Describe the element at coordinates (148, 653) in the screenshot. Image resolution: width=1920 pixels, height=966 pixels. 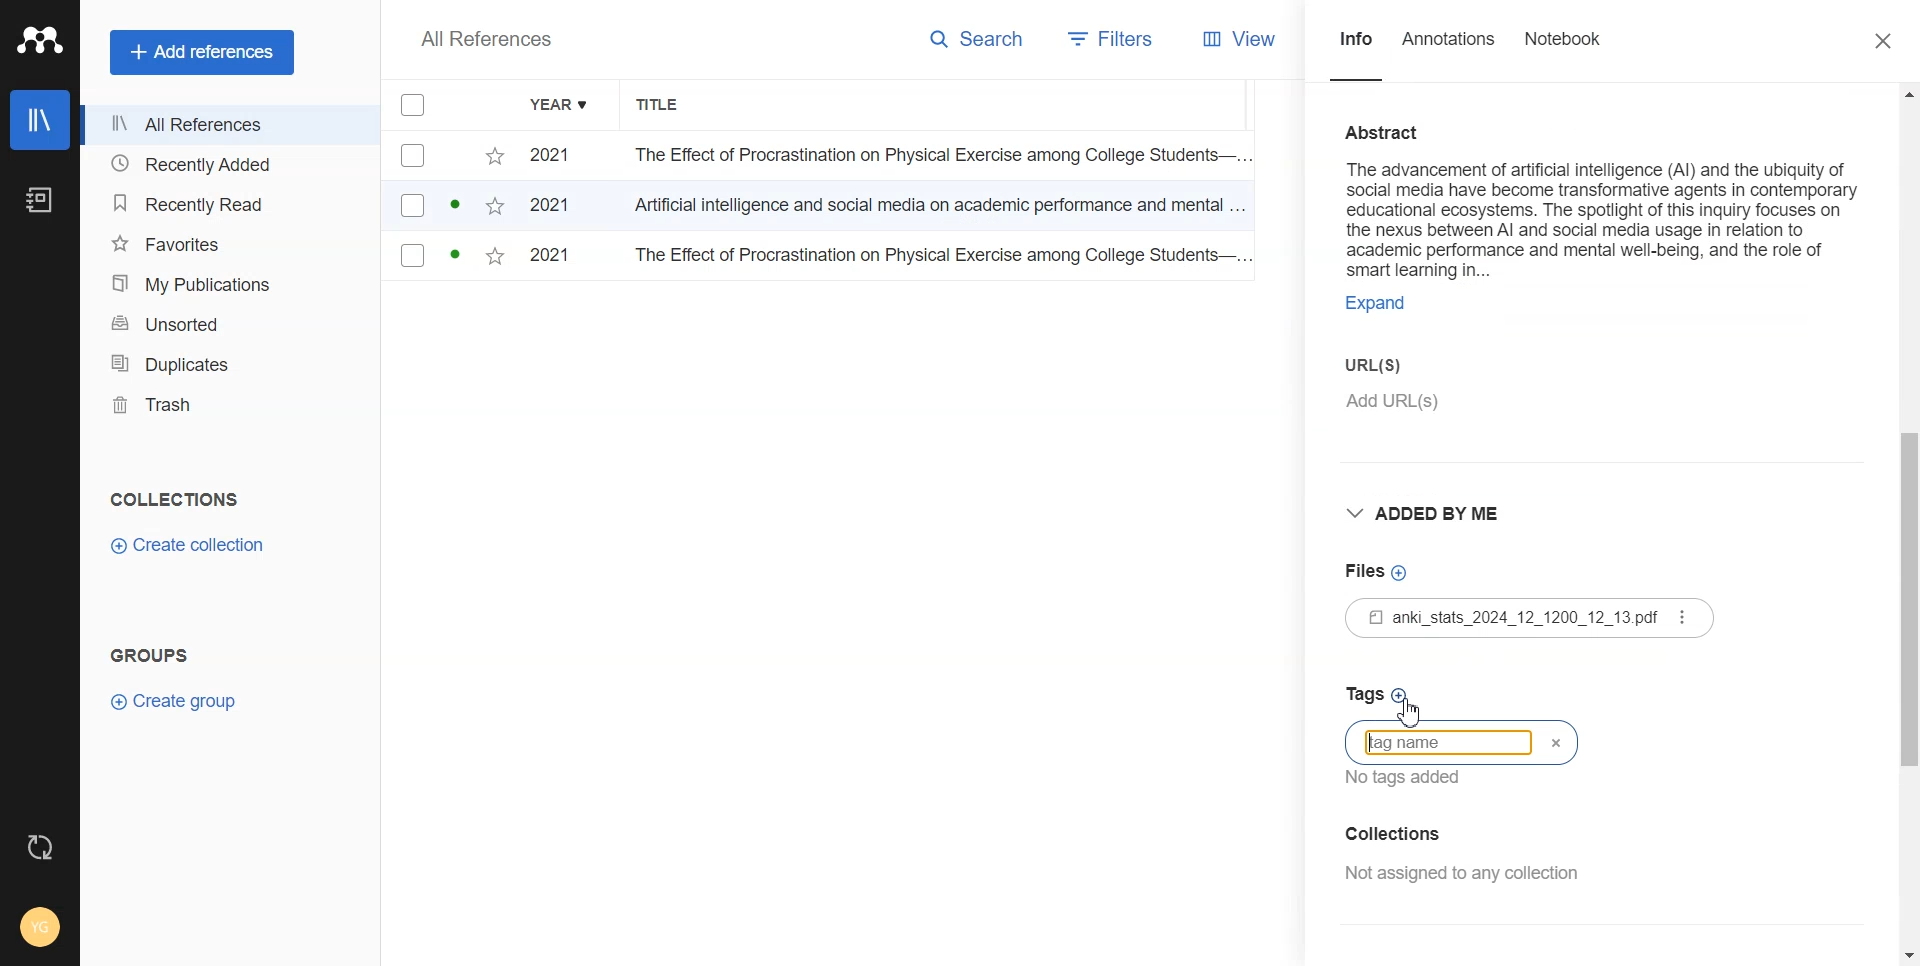
I see `GROUPS` at that location.